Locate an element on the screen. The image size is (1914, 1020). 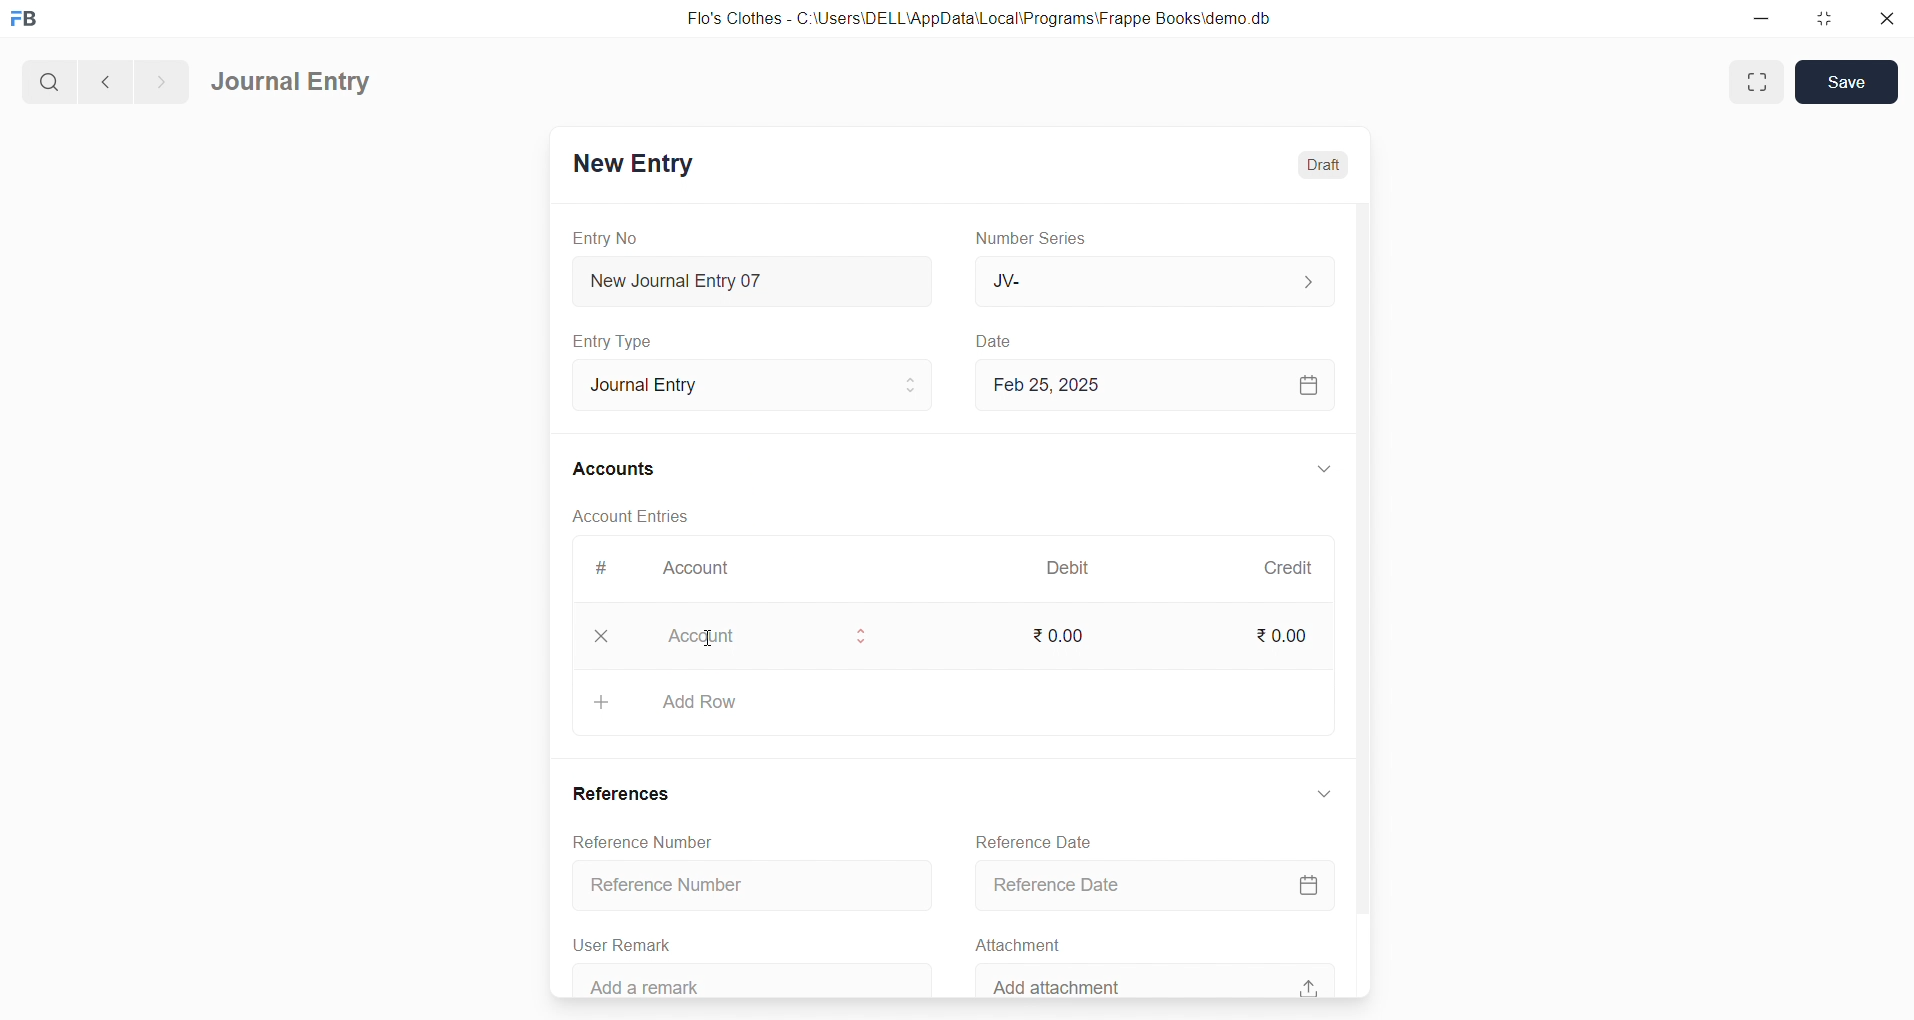
Journal Entry is located at coordinates (293, 83).